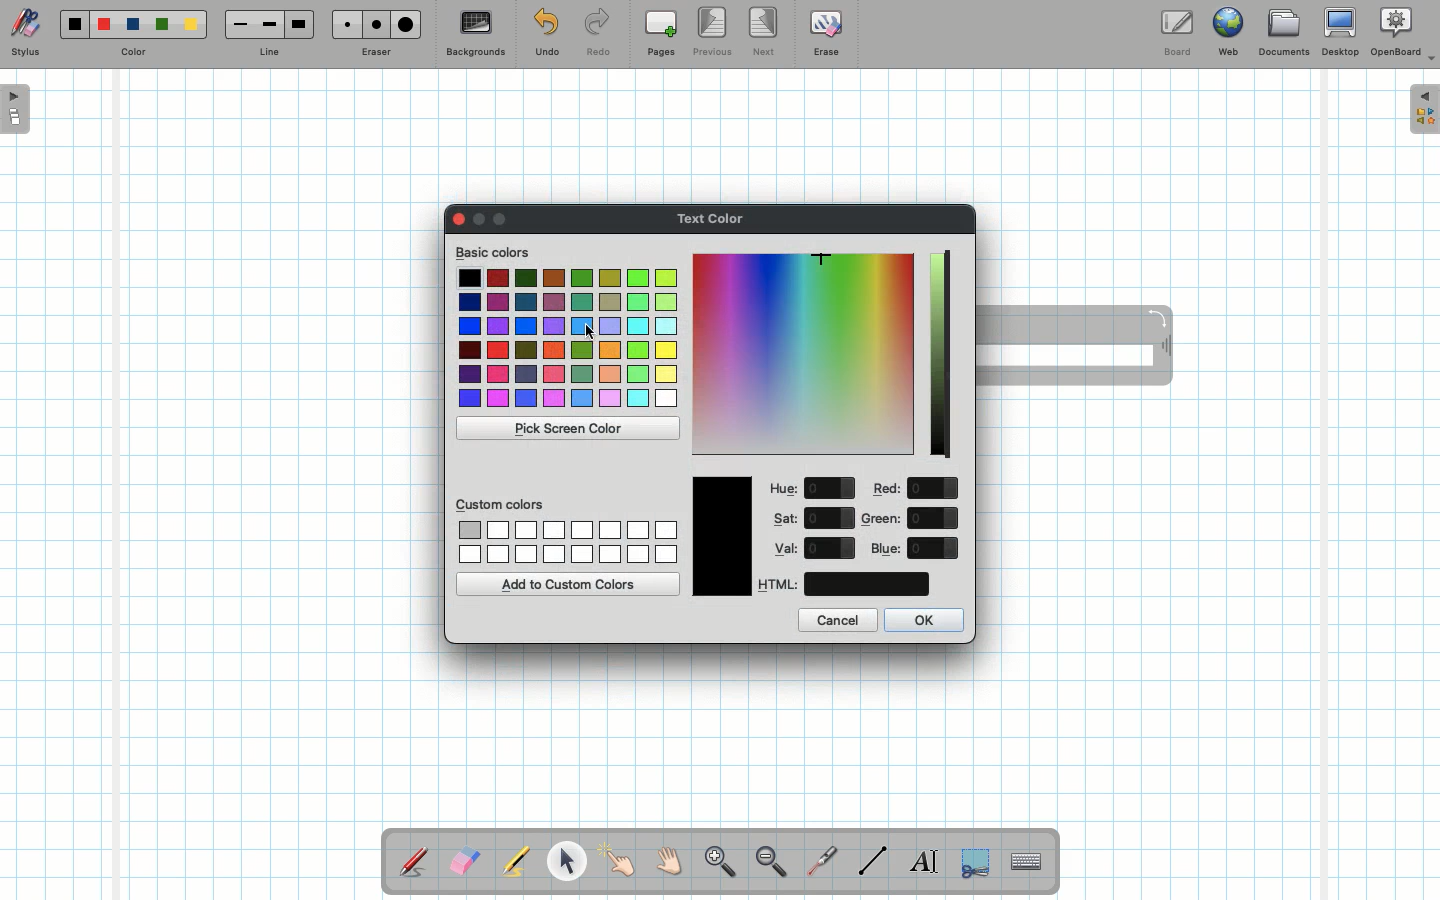  What do you see at coordinates (934, 518) in the screenshot?
I see `value` at bounding box center [934, 518].